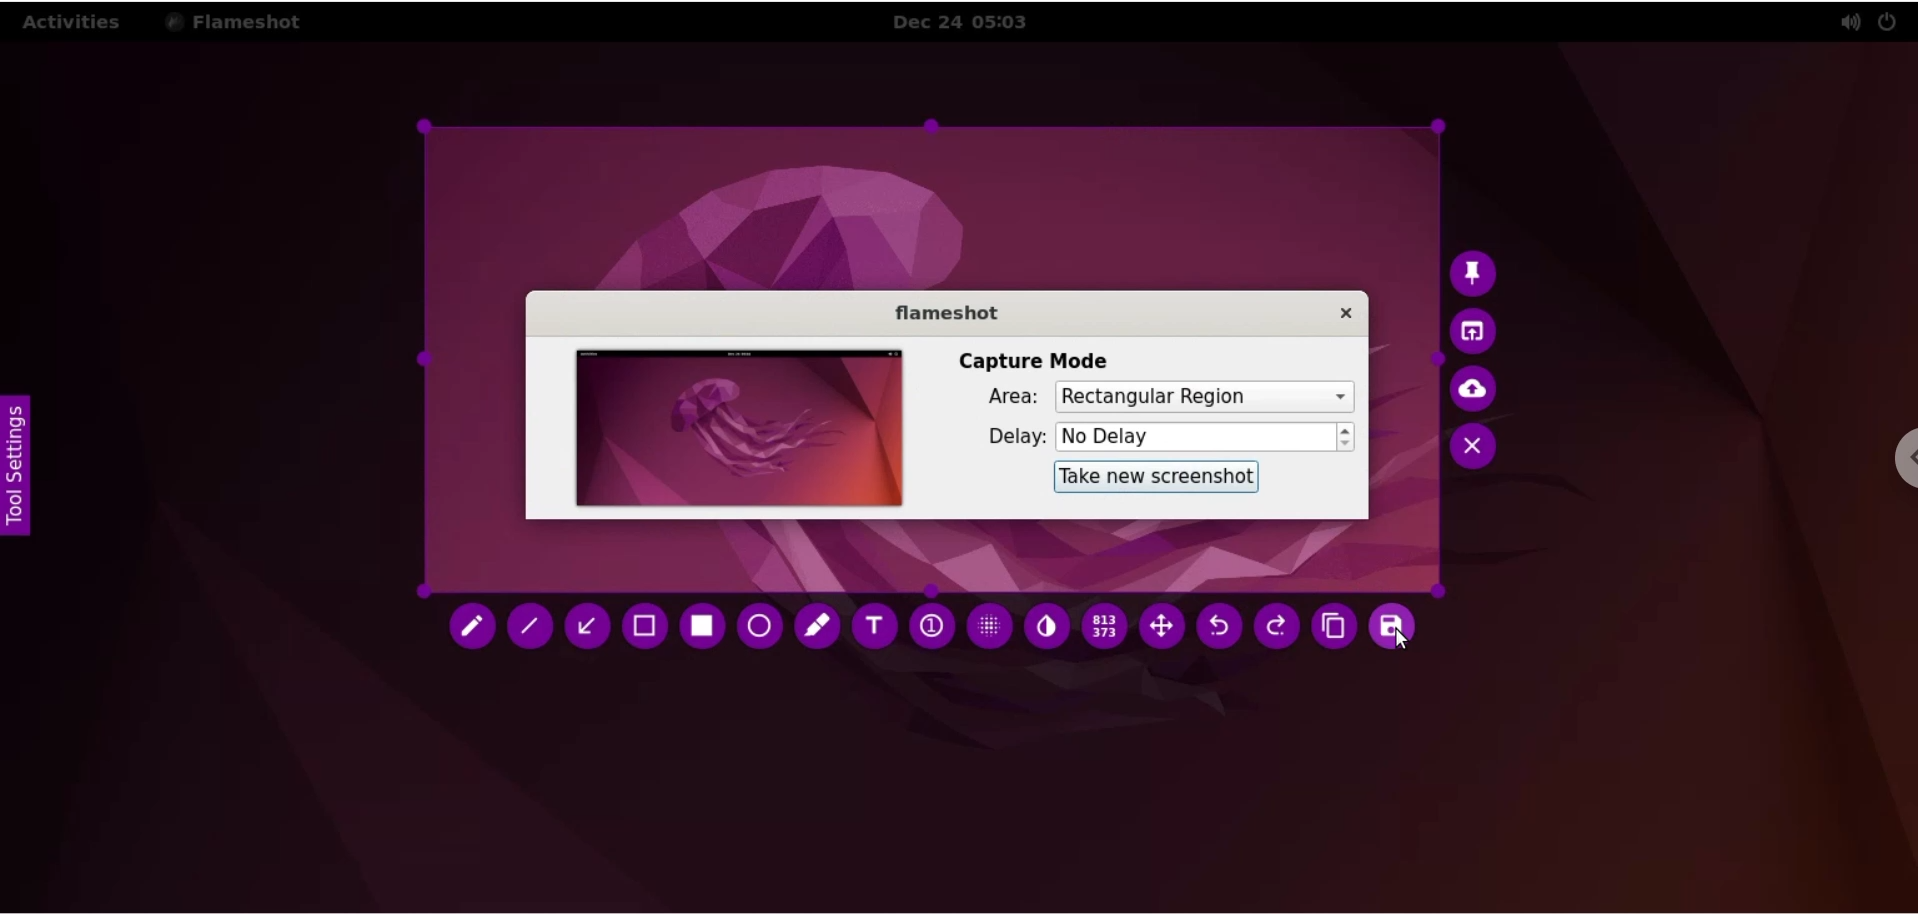 Image resolution: width=1918 pixels, height=914 pixels. I want to click on circle, so click(761, 626).